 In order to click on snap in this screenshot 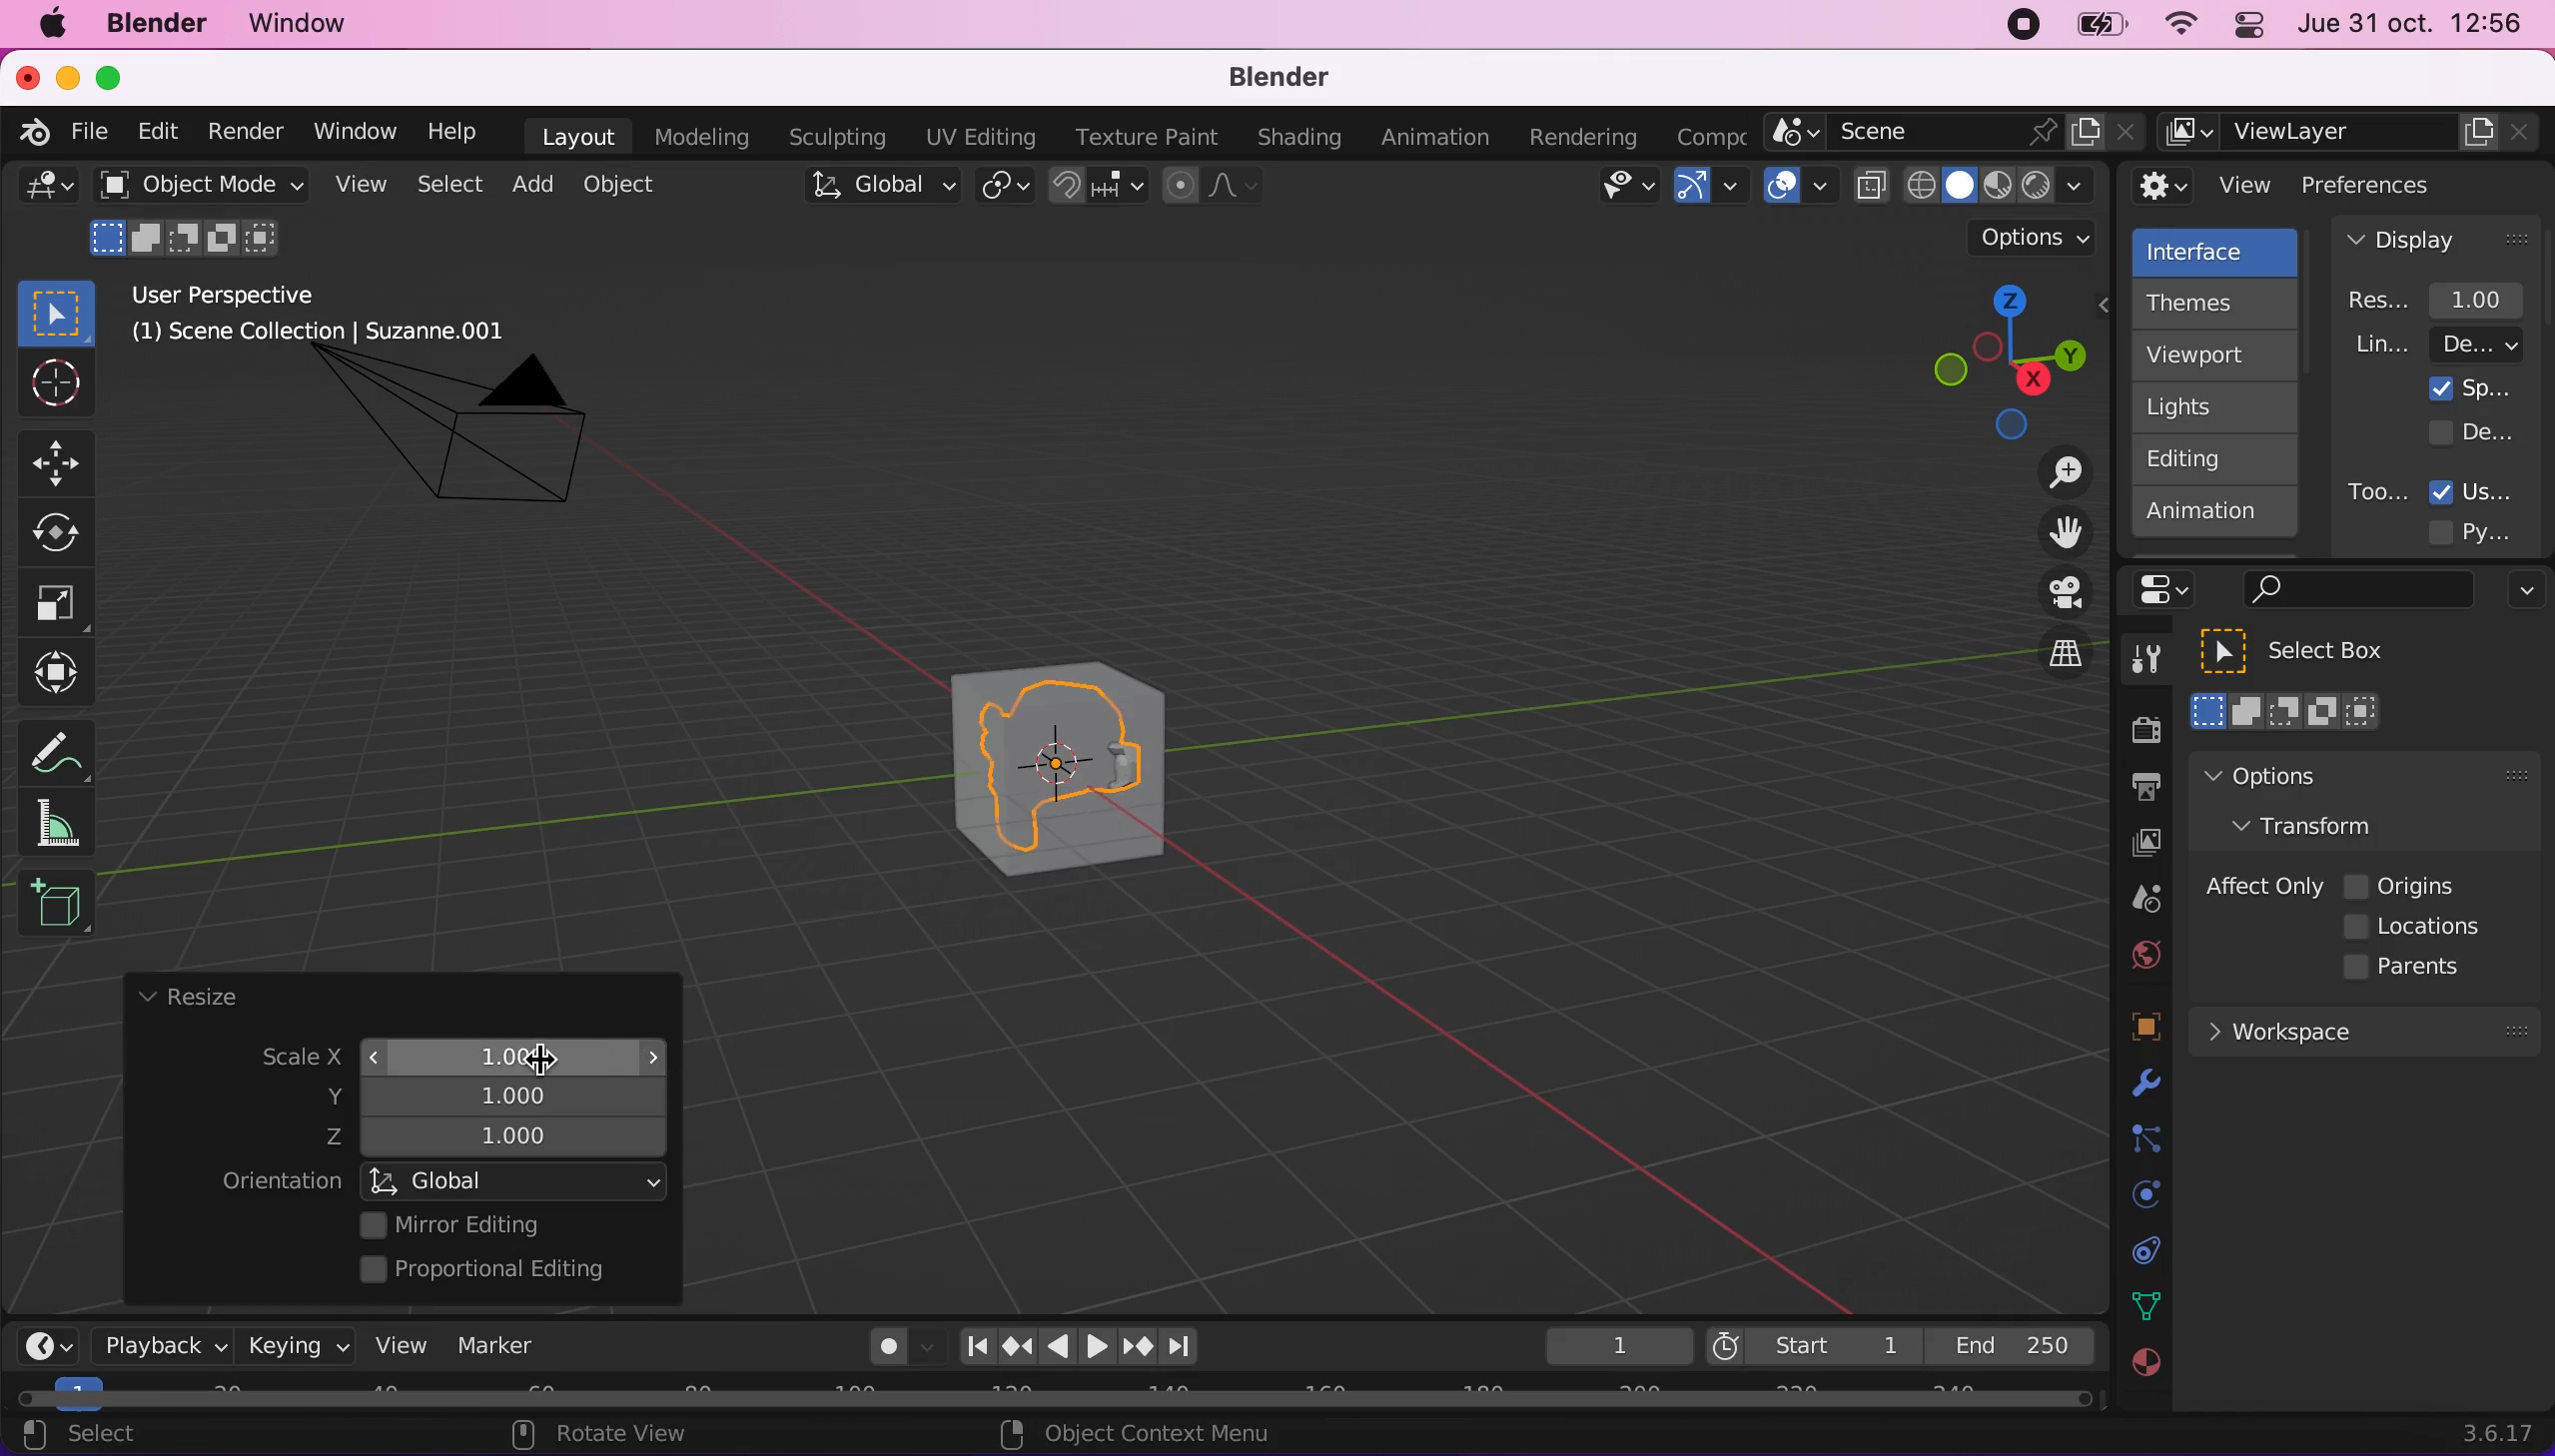, I will do `click(1100, 186)`.